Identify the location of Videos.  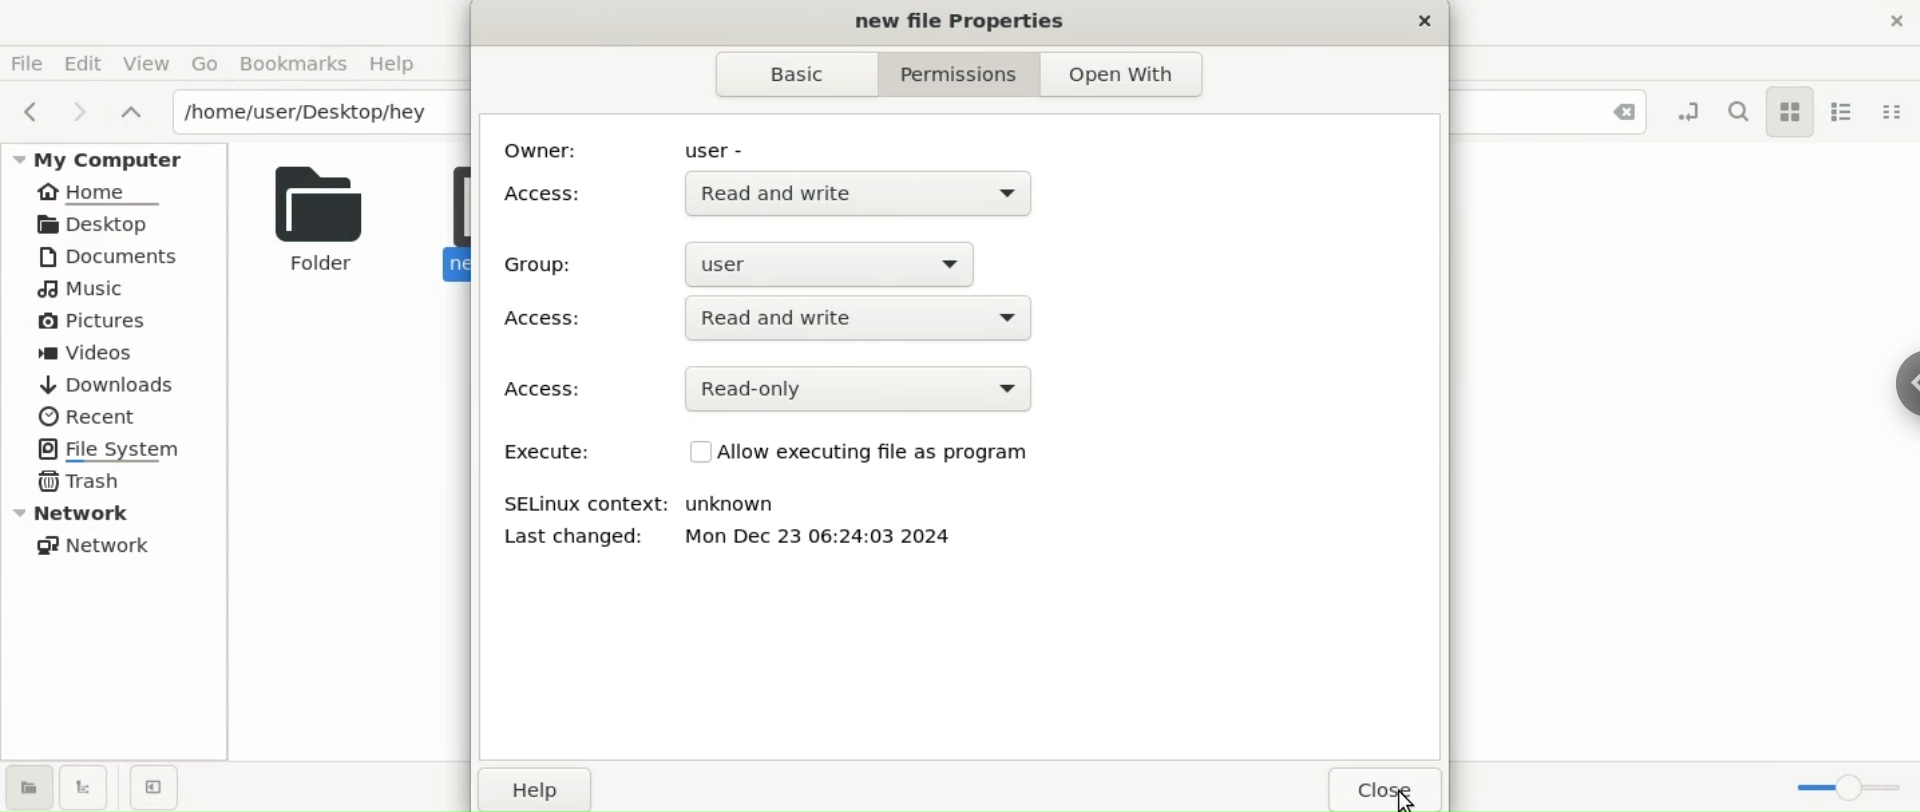
(101, 354).